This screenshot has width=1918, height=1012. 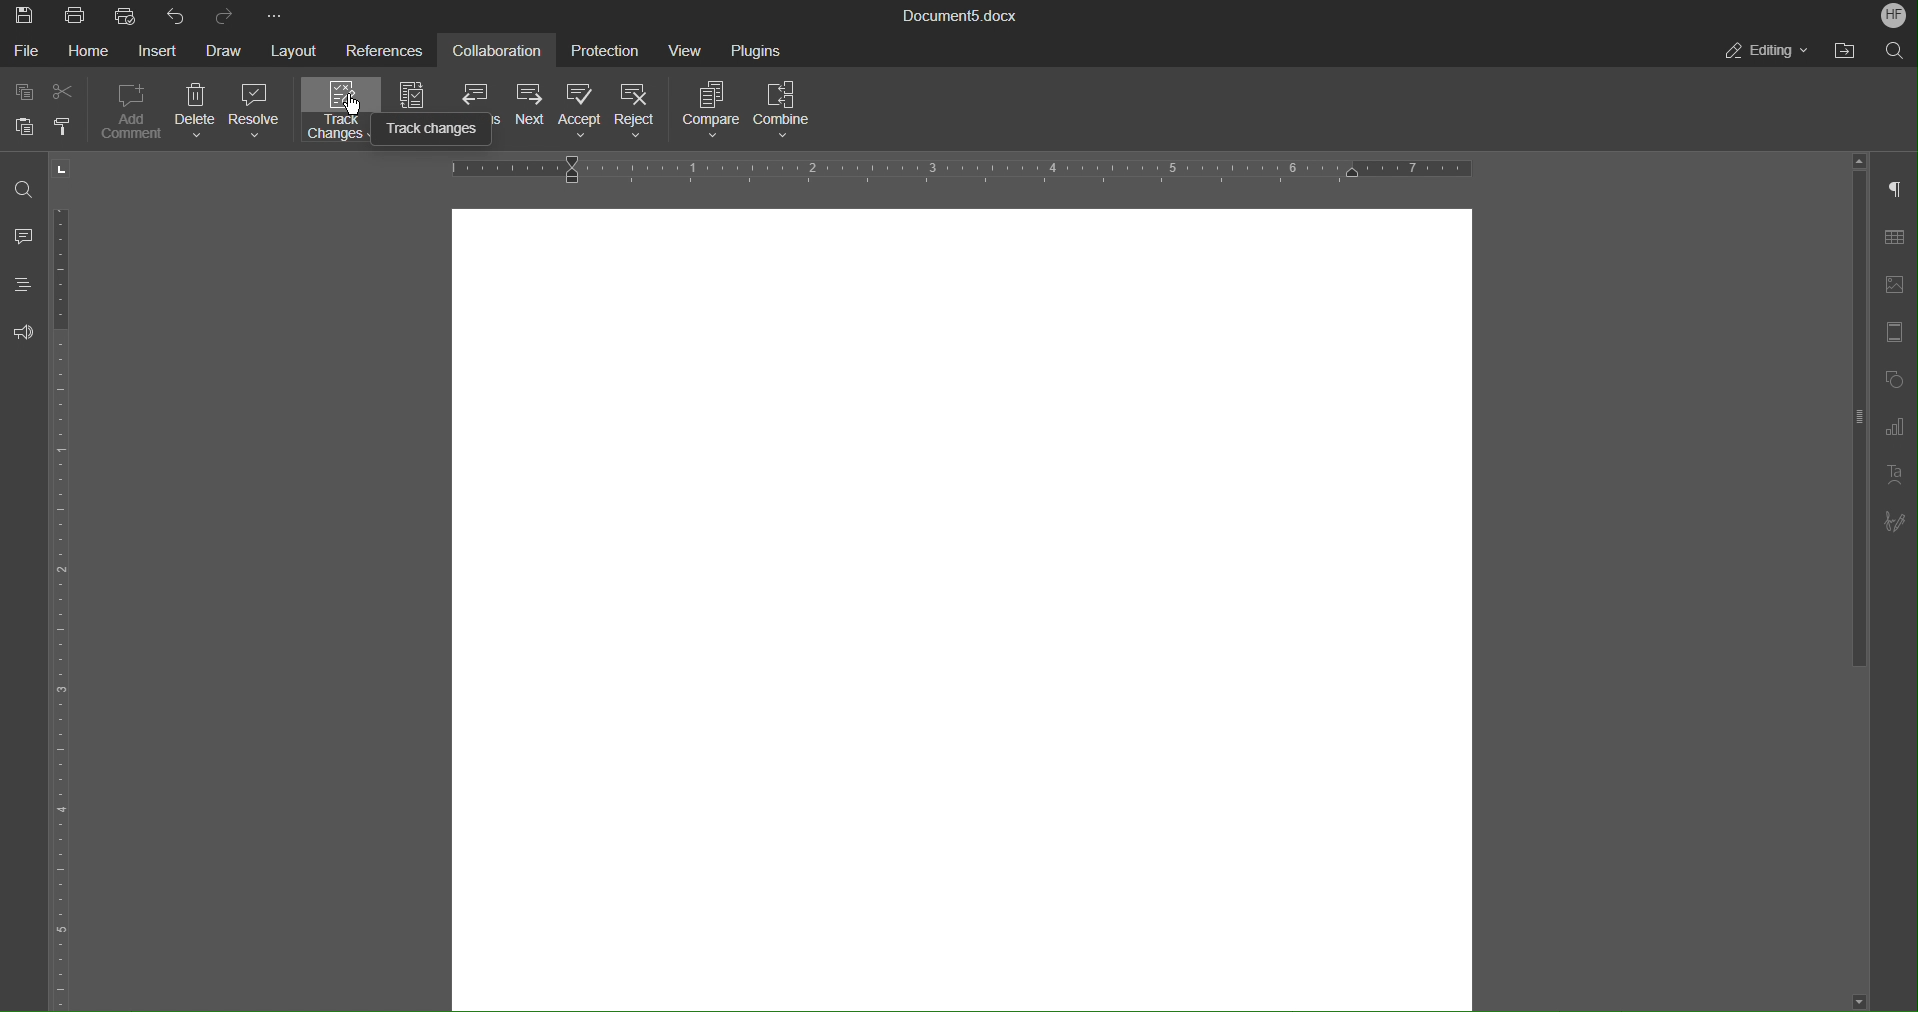 I want to click on Redo, so click(x=222, y=13).